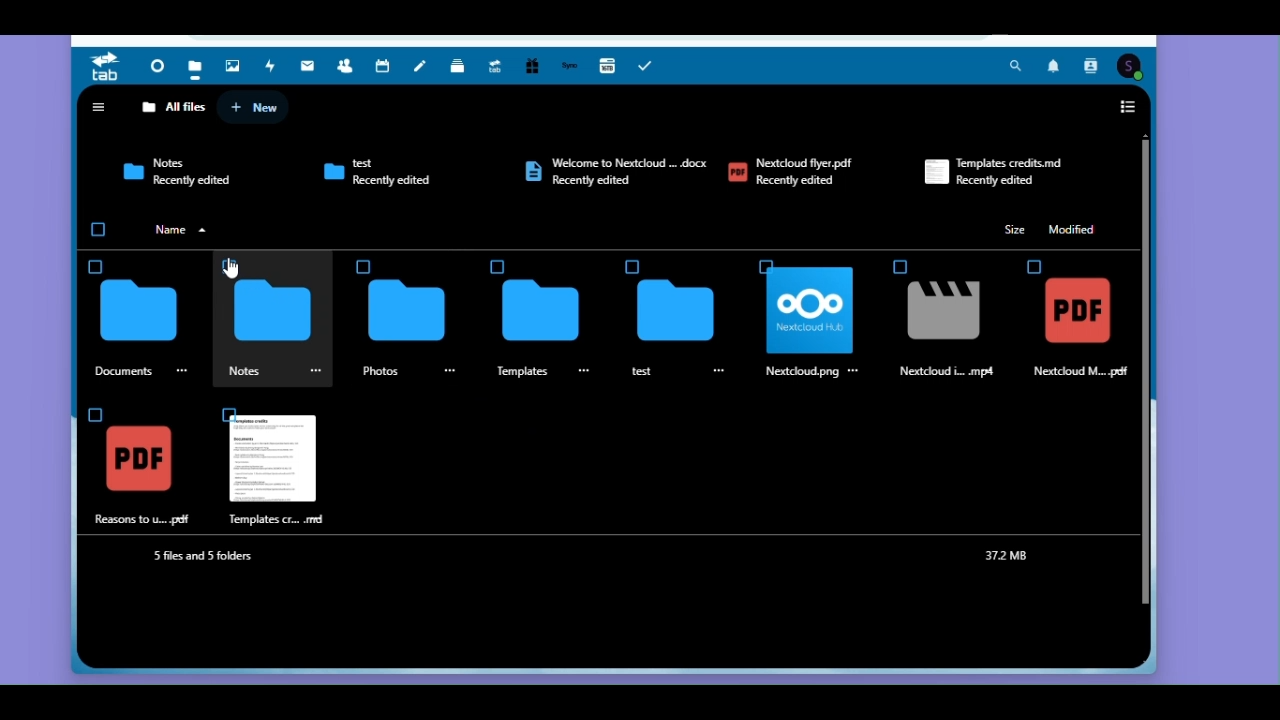 Image resolution: width=1280 pixels, height=720 pixels. What do you see at coordinates (425, 67) in the screenshot?
I see `Notes` at bounding box center [425, 67].